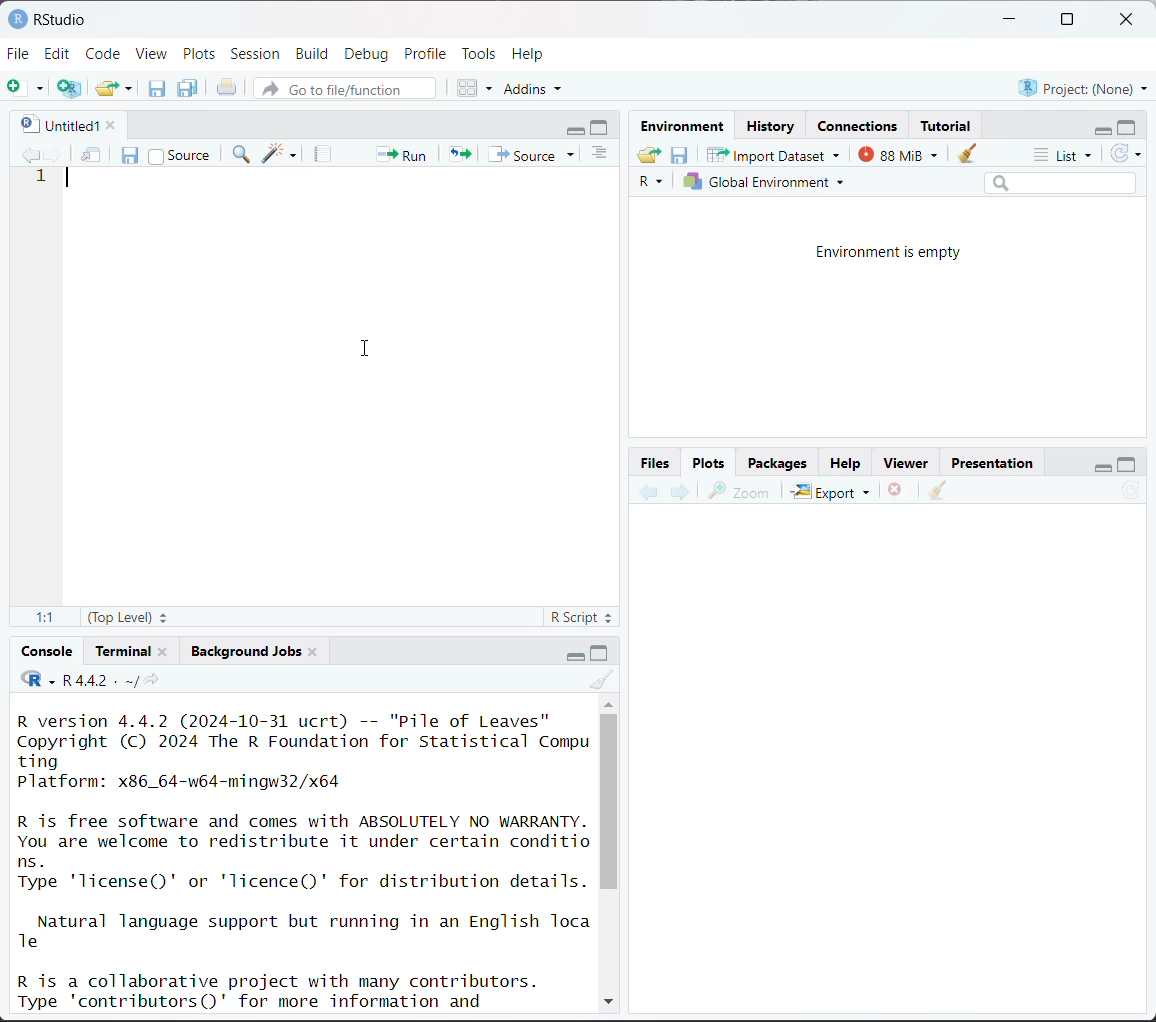  What do you see at coordinates (739, 491) in the screenshot?
I see `zoom` at bounding box center [739, 491].